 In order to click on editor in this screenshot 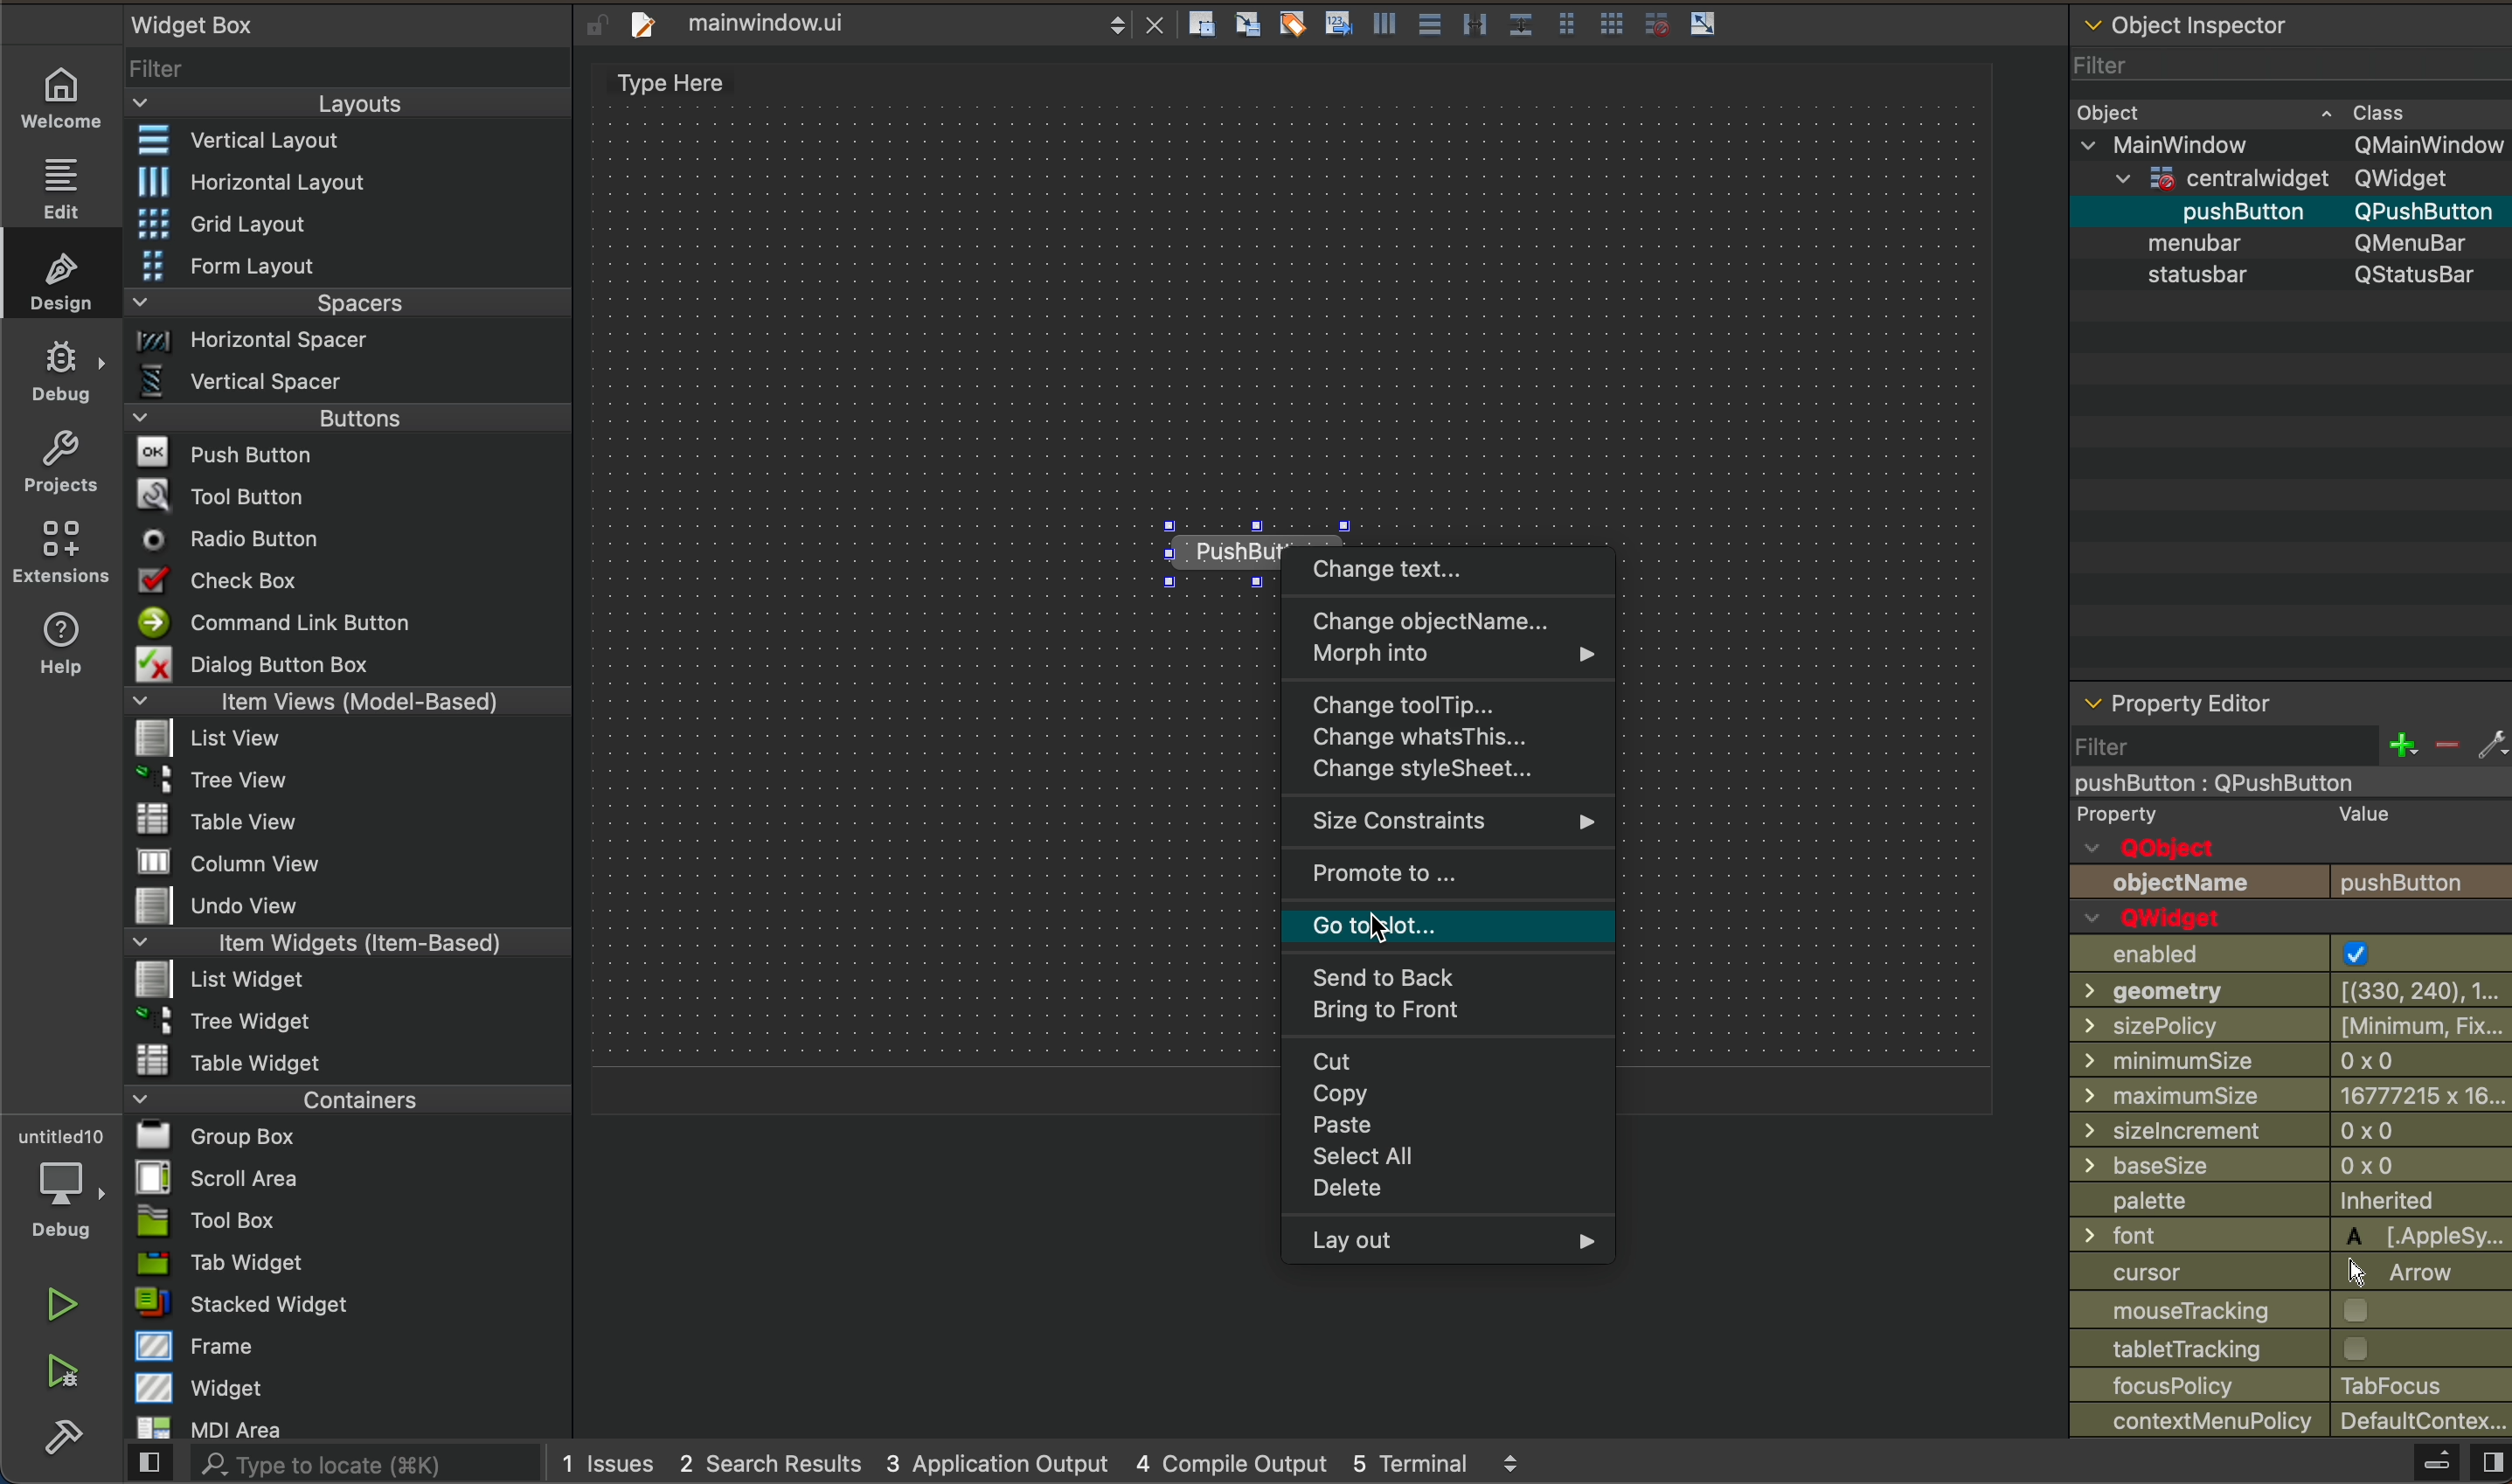, I will do `click(661, 78)`.